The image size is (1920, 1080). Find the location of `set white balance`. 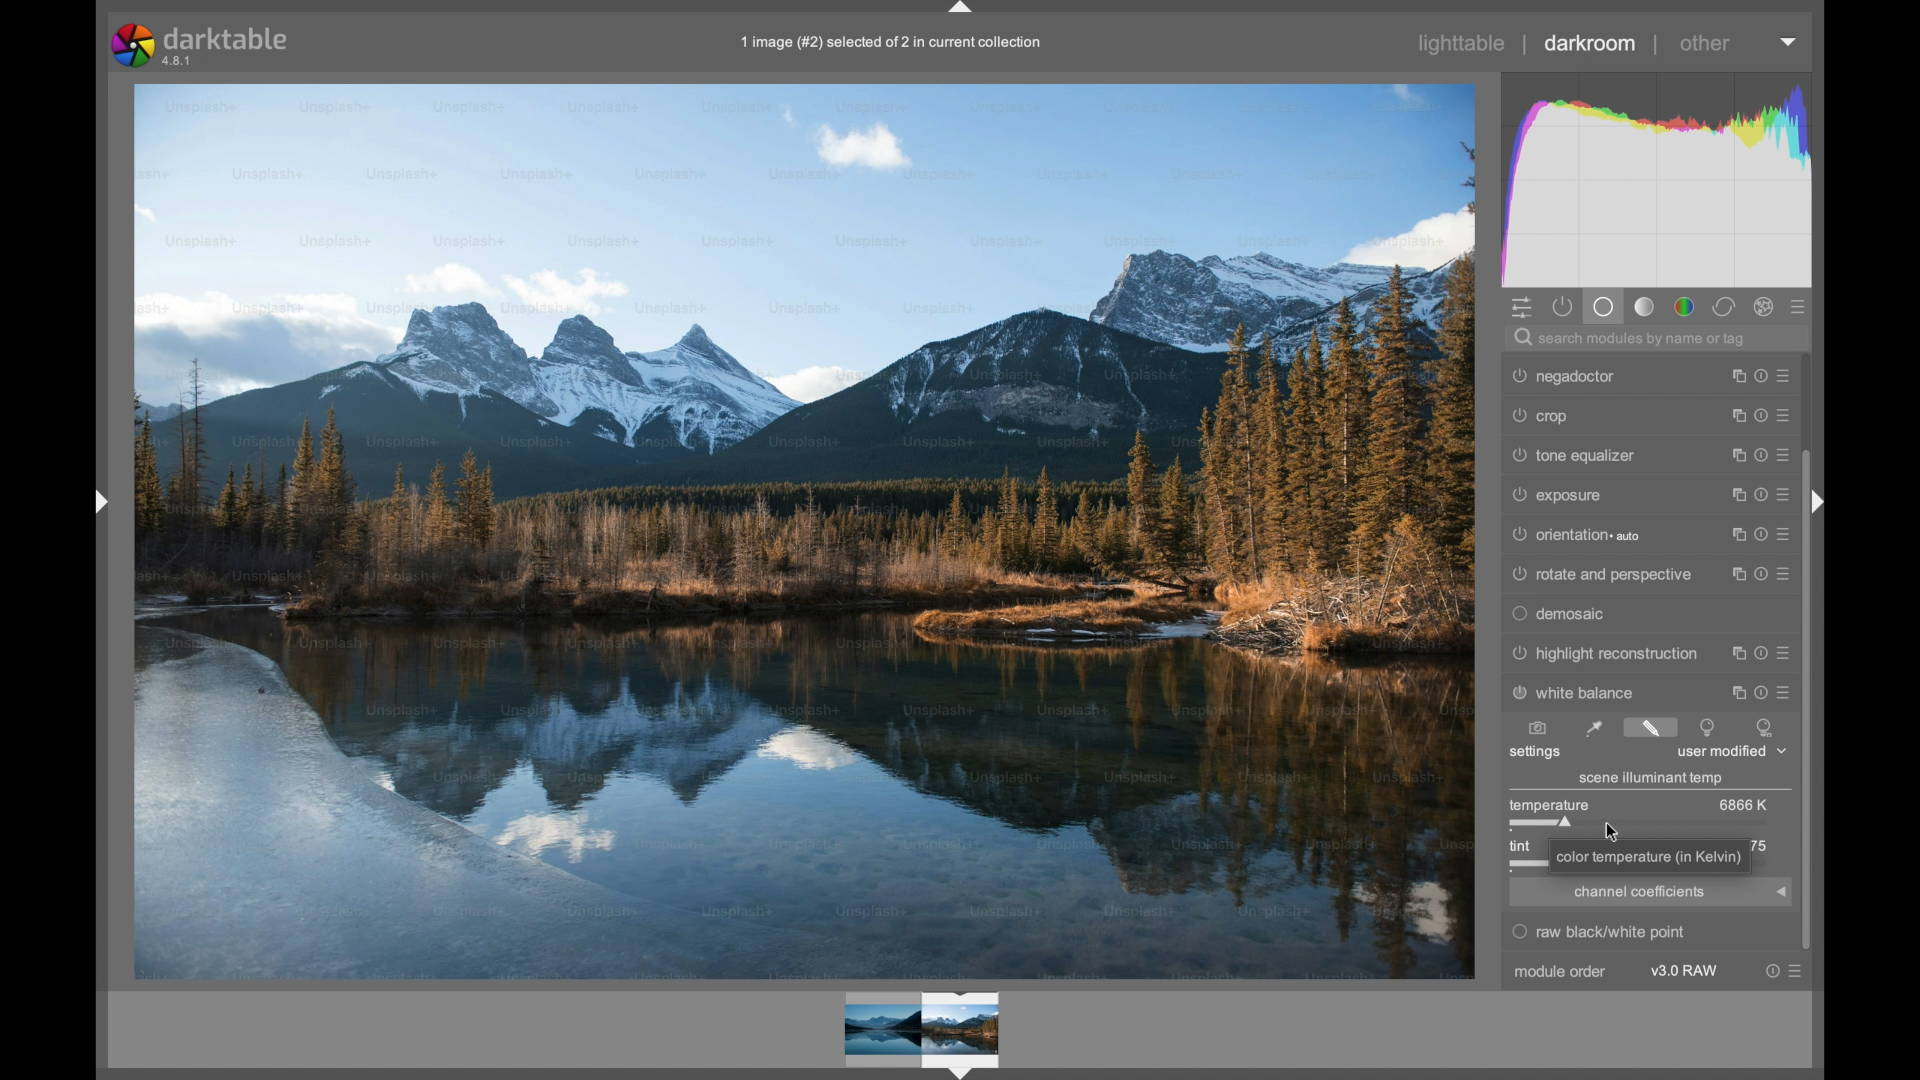

set white balance is located at coordinates (1595, 728).